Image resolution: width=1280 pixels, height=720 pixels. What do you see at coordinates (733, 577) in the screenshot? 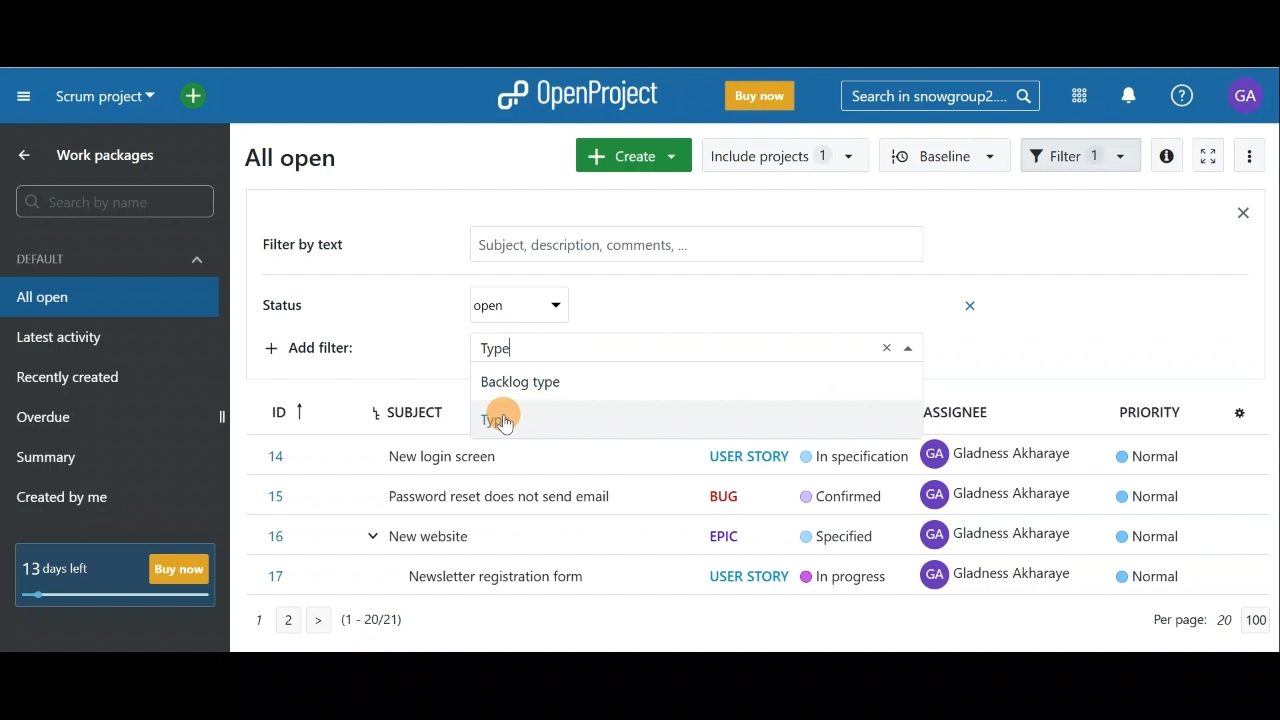
I see `Item 9` at bounding box center [733, 577].